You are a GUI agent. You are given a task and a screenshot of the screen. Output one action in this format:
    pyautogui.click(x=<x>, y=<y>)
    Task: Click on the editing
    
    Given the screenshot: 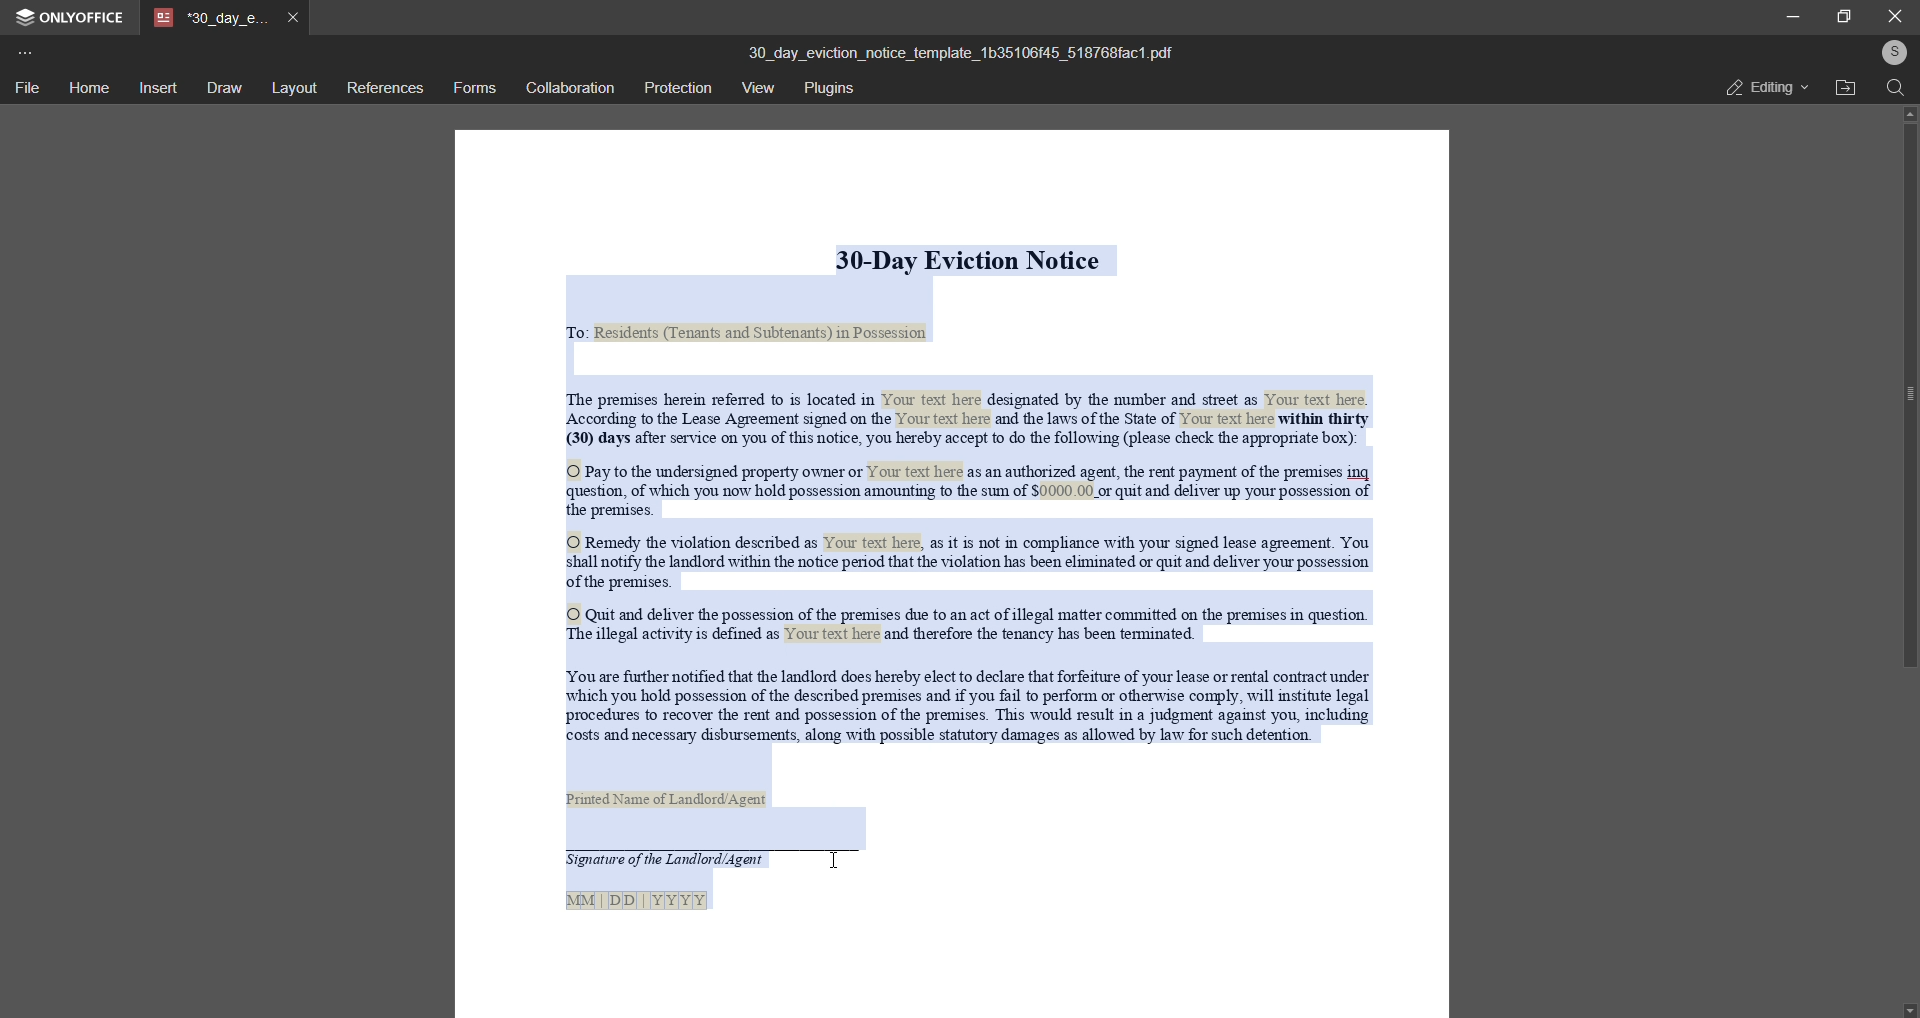 What is the action you would take?
    pyautogui.click(x=1759, y=88)
    